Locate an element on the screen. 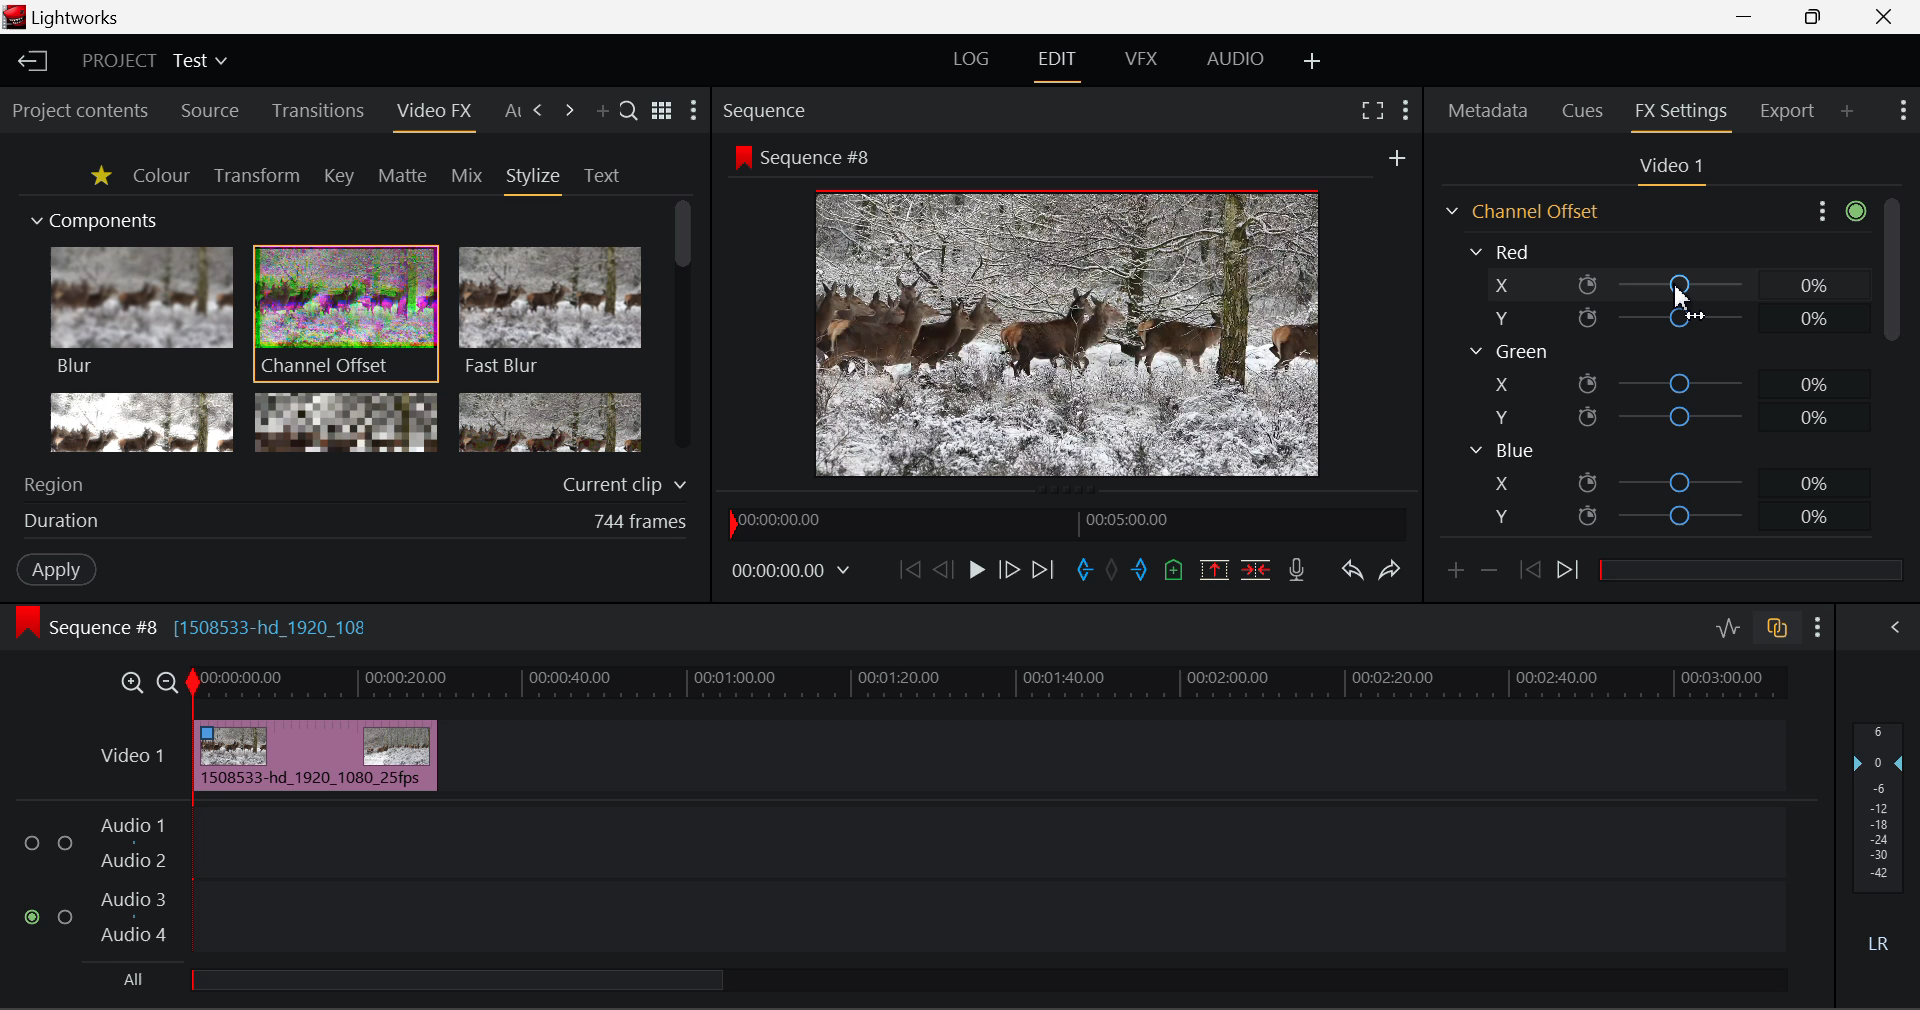 This screenshot has width=1920, height=1010. Stylize Tab Open is located at coordinates (532, 180).